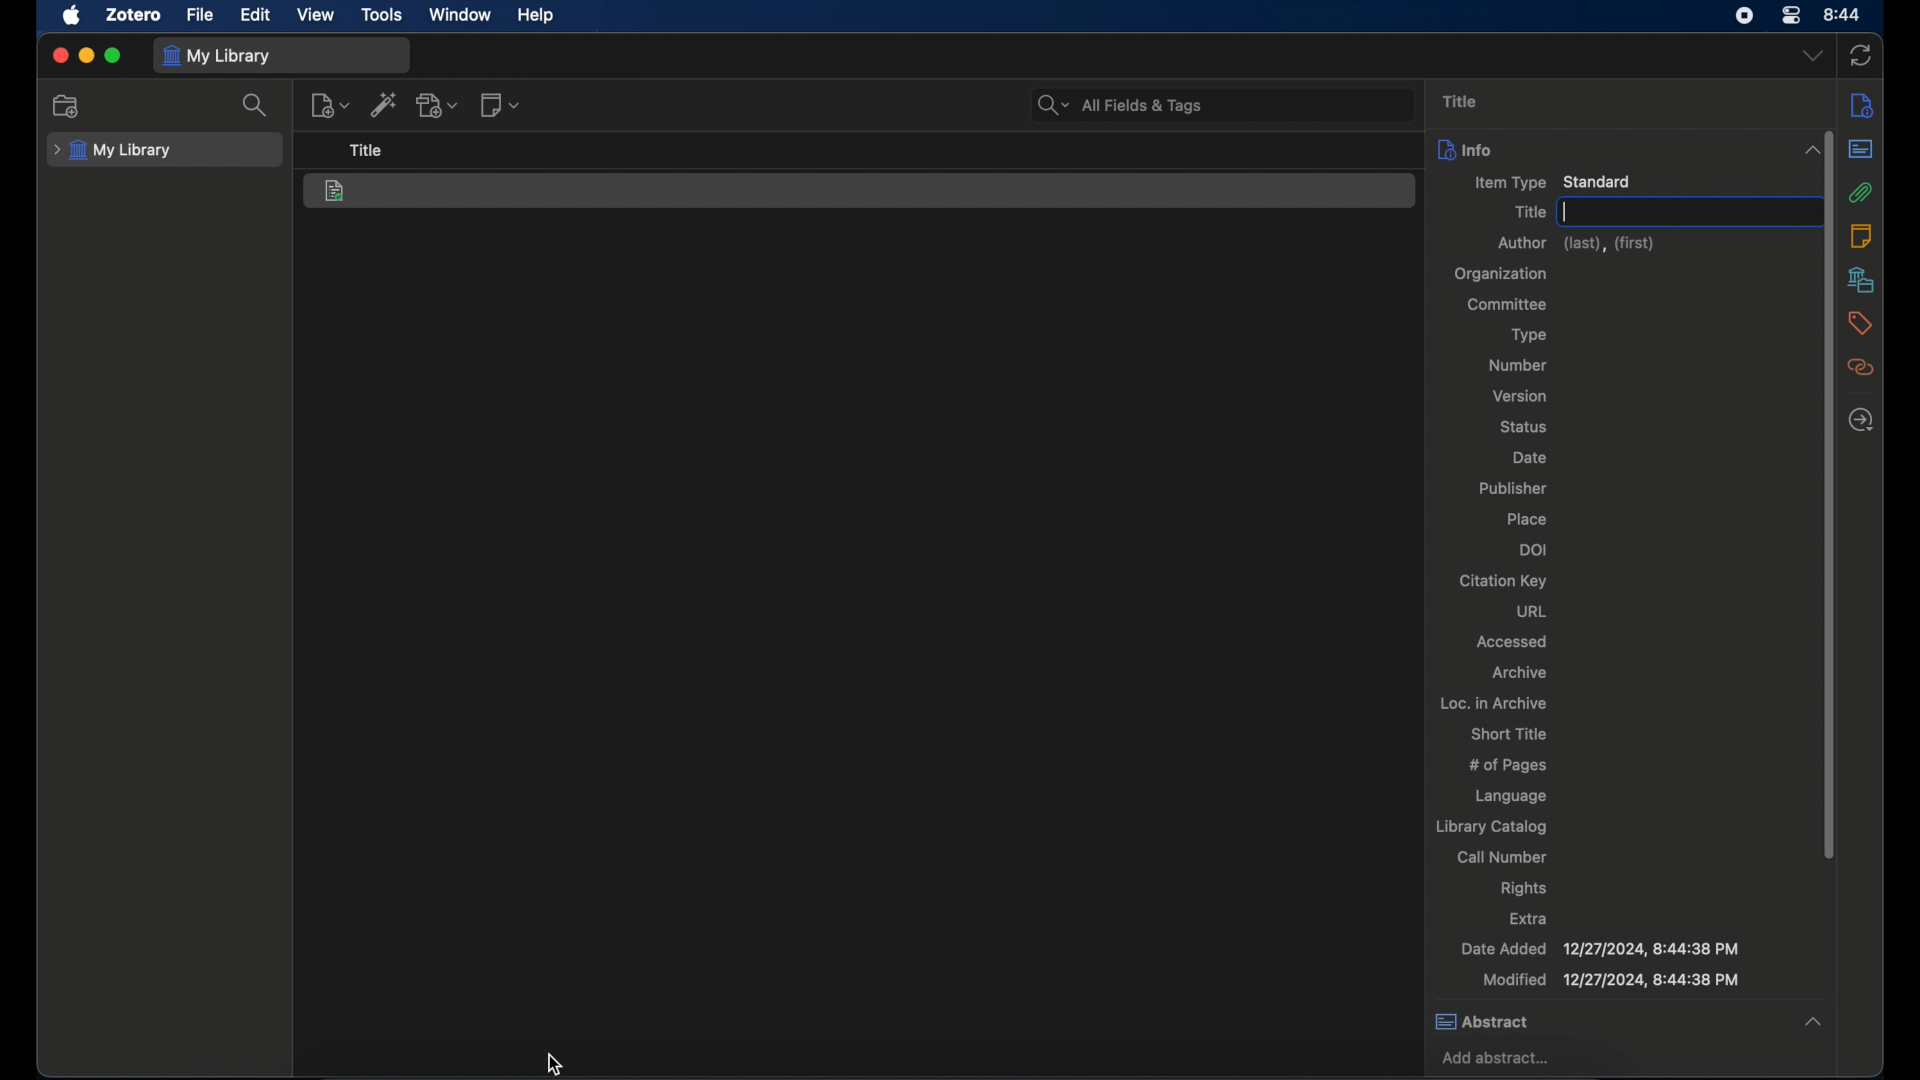 The height and width of the screenshot is (1080, 1920). Describe the element at coordinates (1609, 981) in the screenshot. I see `modified` at that location.